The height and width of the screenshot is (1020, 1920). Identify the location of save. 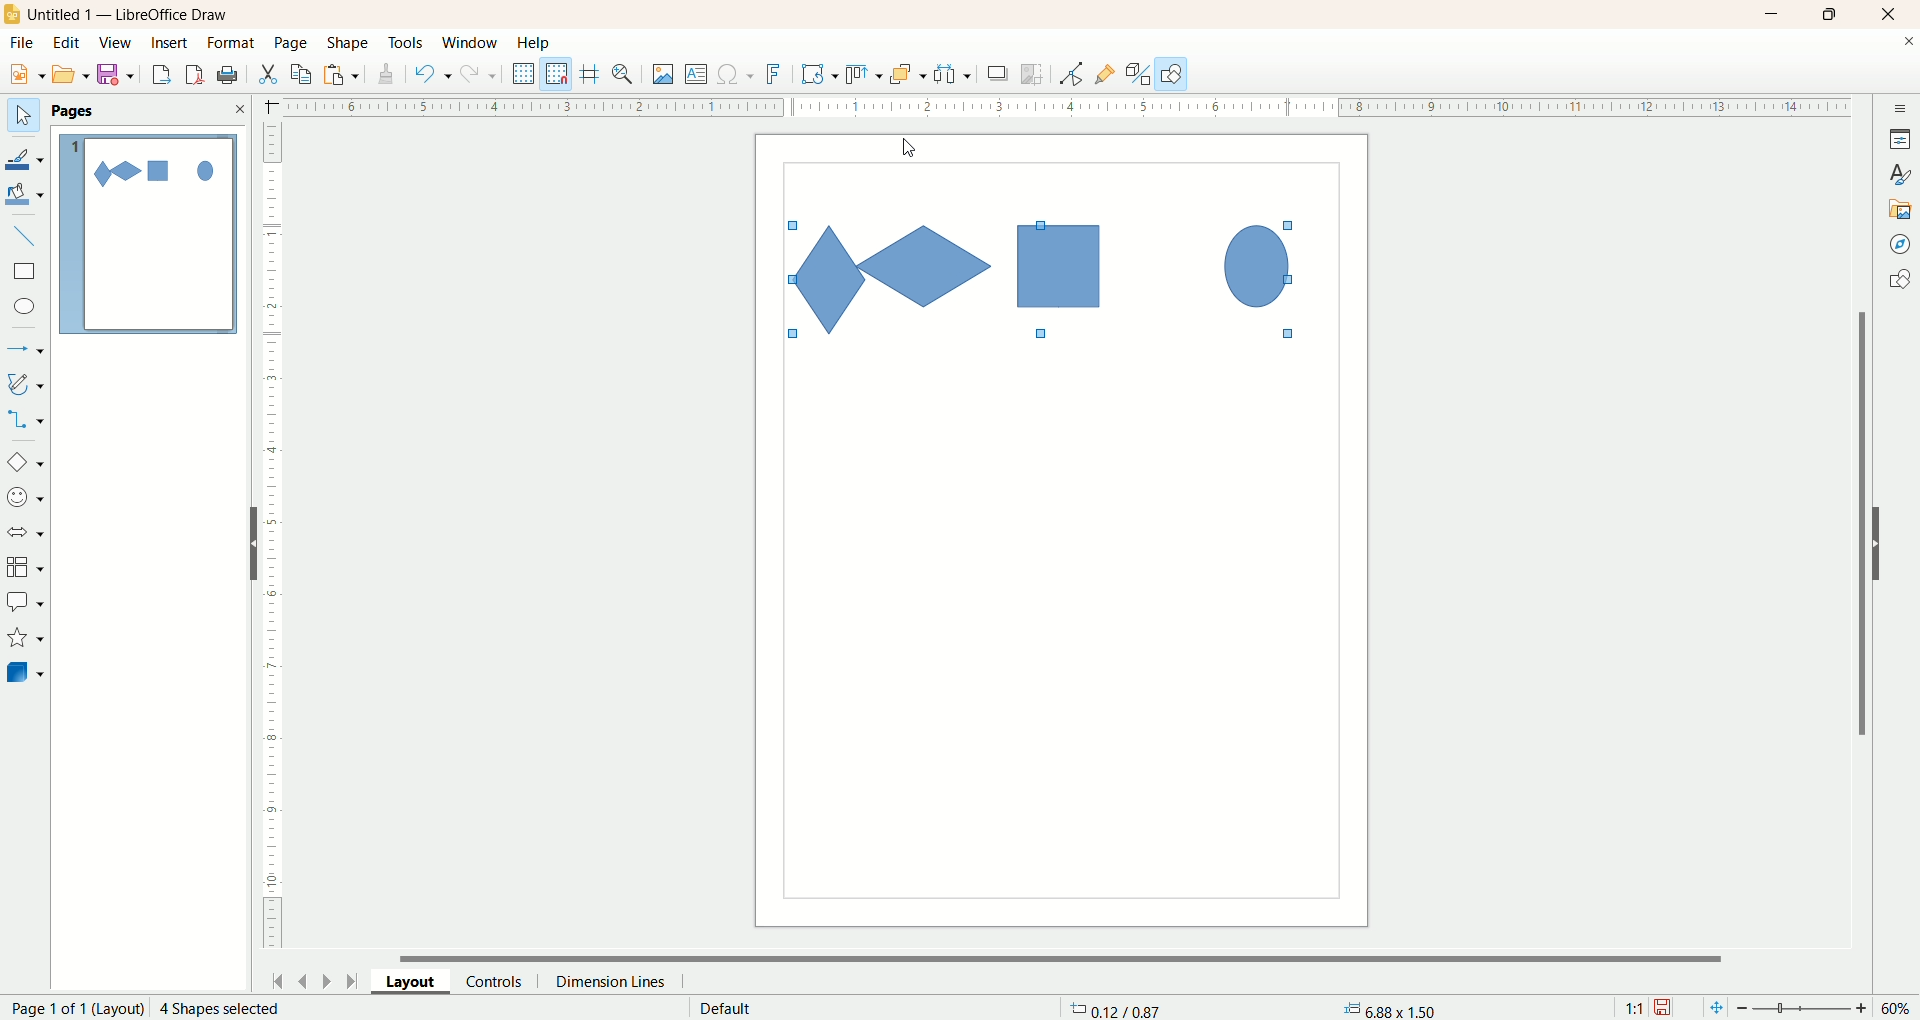
(1665, 1008).